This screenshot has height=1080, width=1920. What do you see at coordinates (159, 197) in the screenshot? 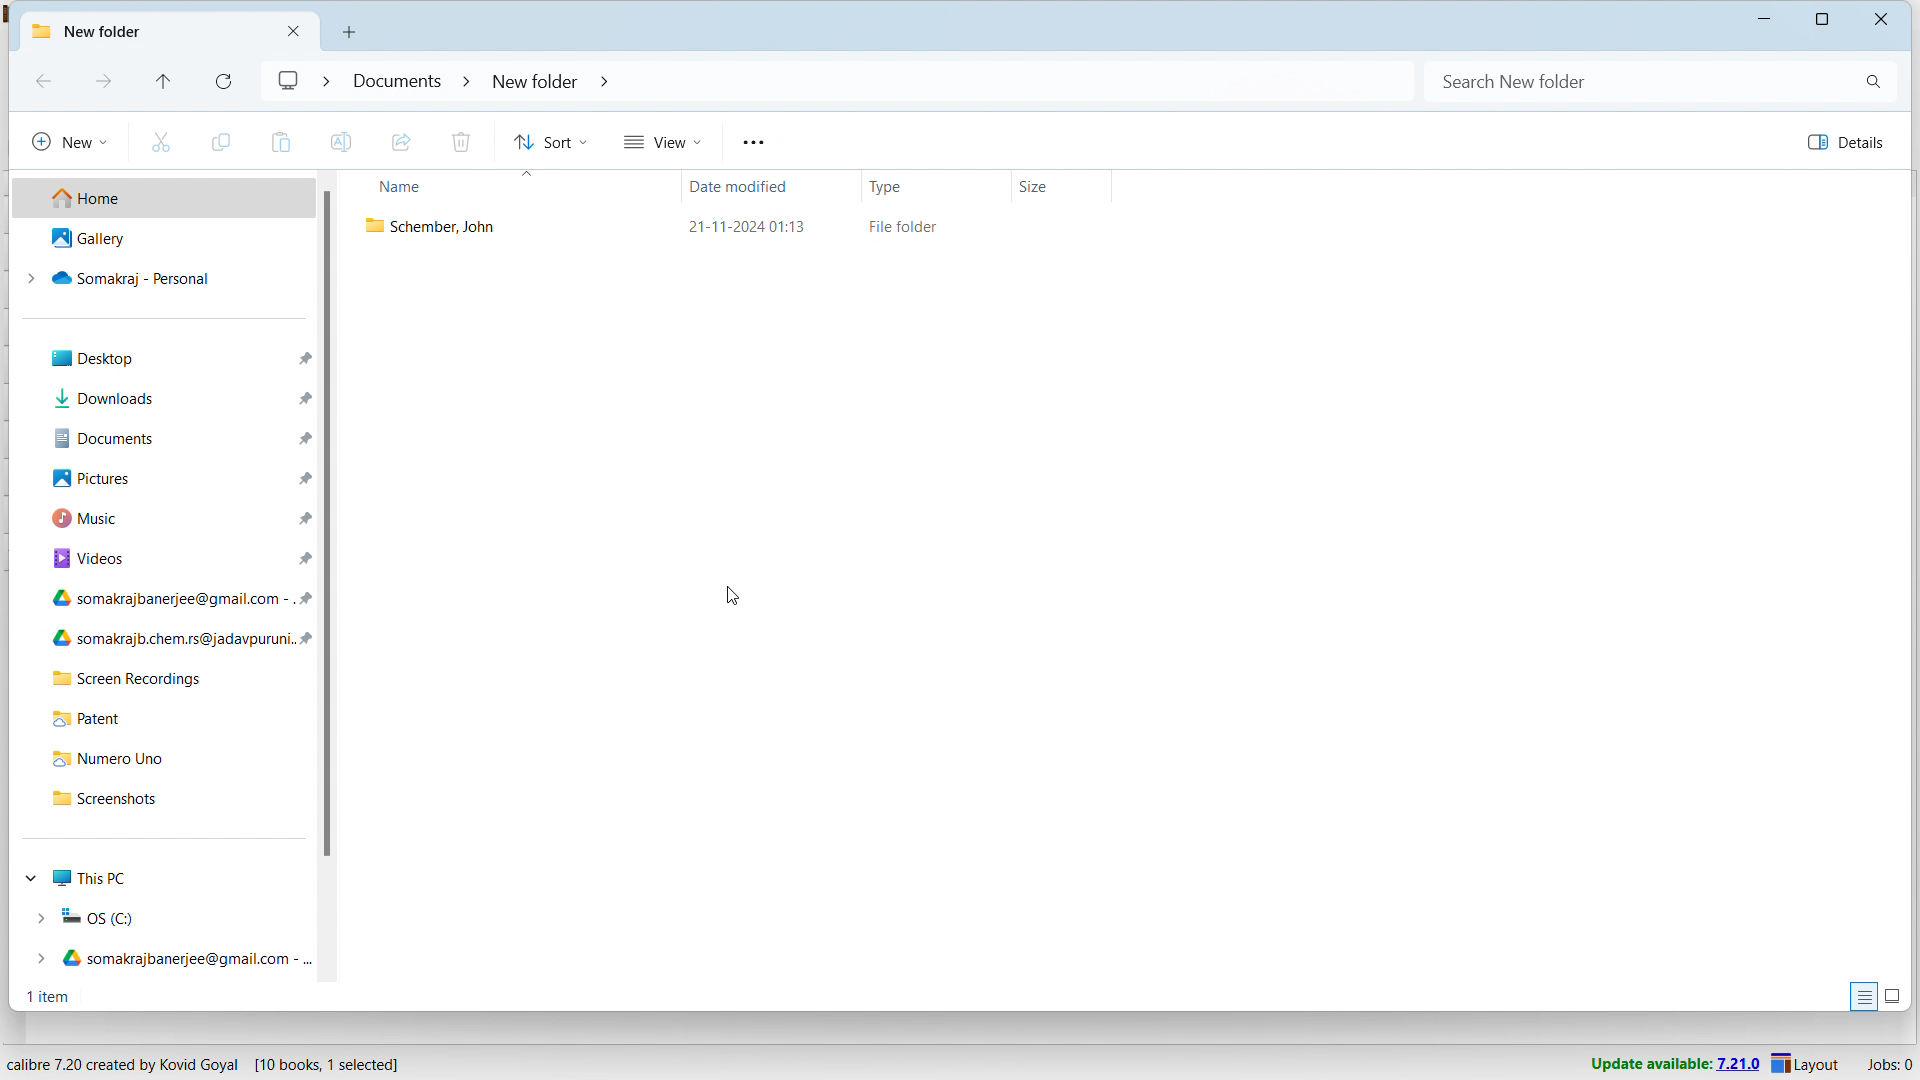
I see `home` at bounding box center [159, 197].